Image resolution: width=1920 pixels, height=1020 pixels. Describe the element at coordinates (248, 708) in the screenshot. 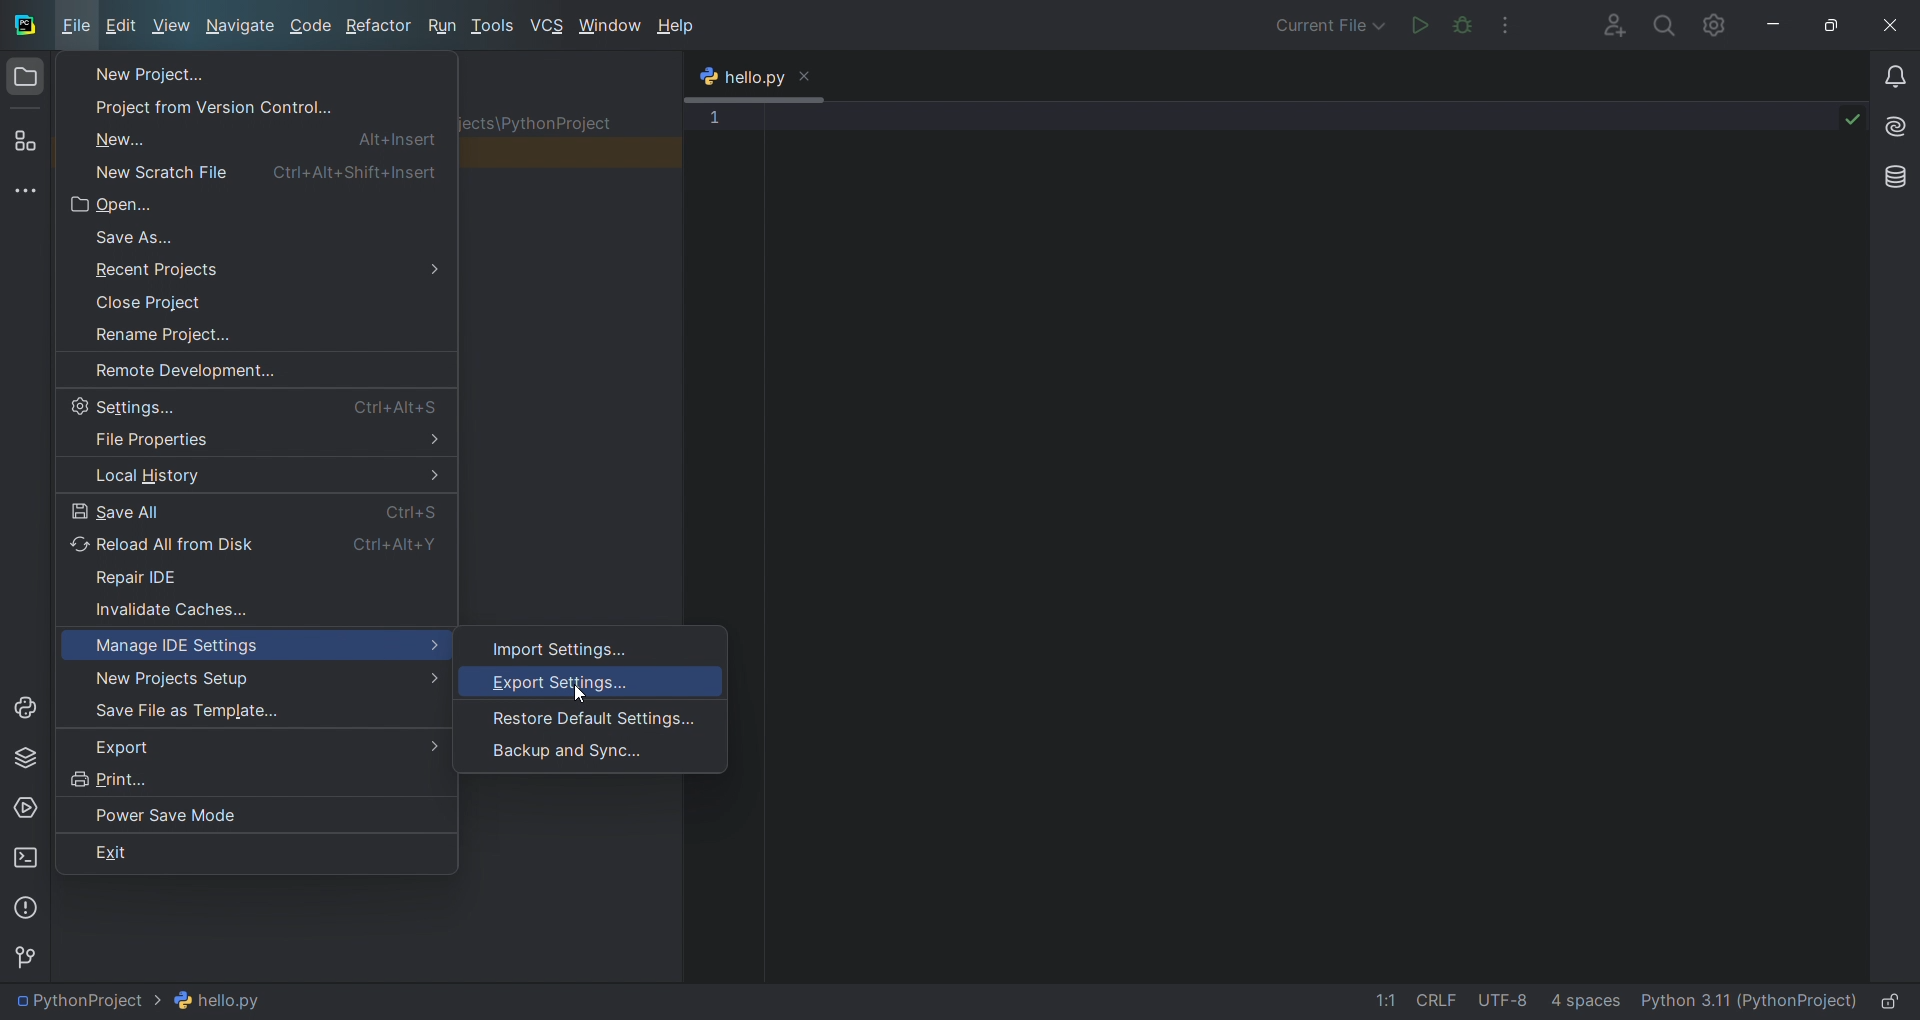

I see `save file as template` at that location.